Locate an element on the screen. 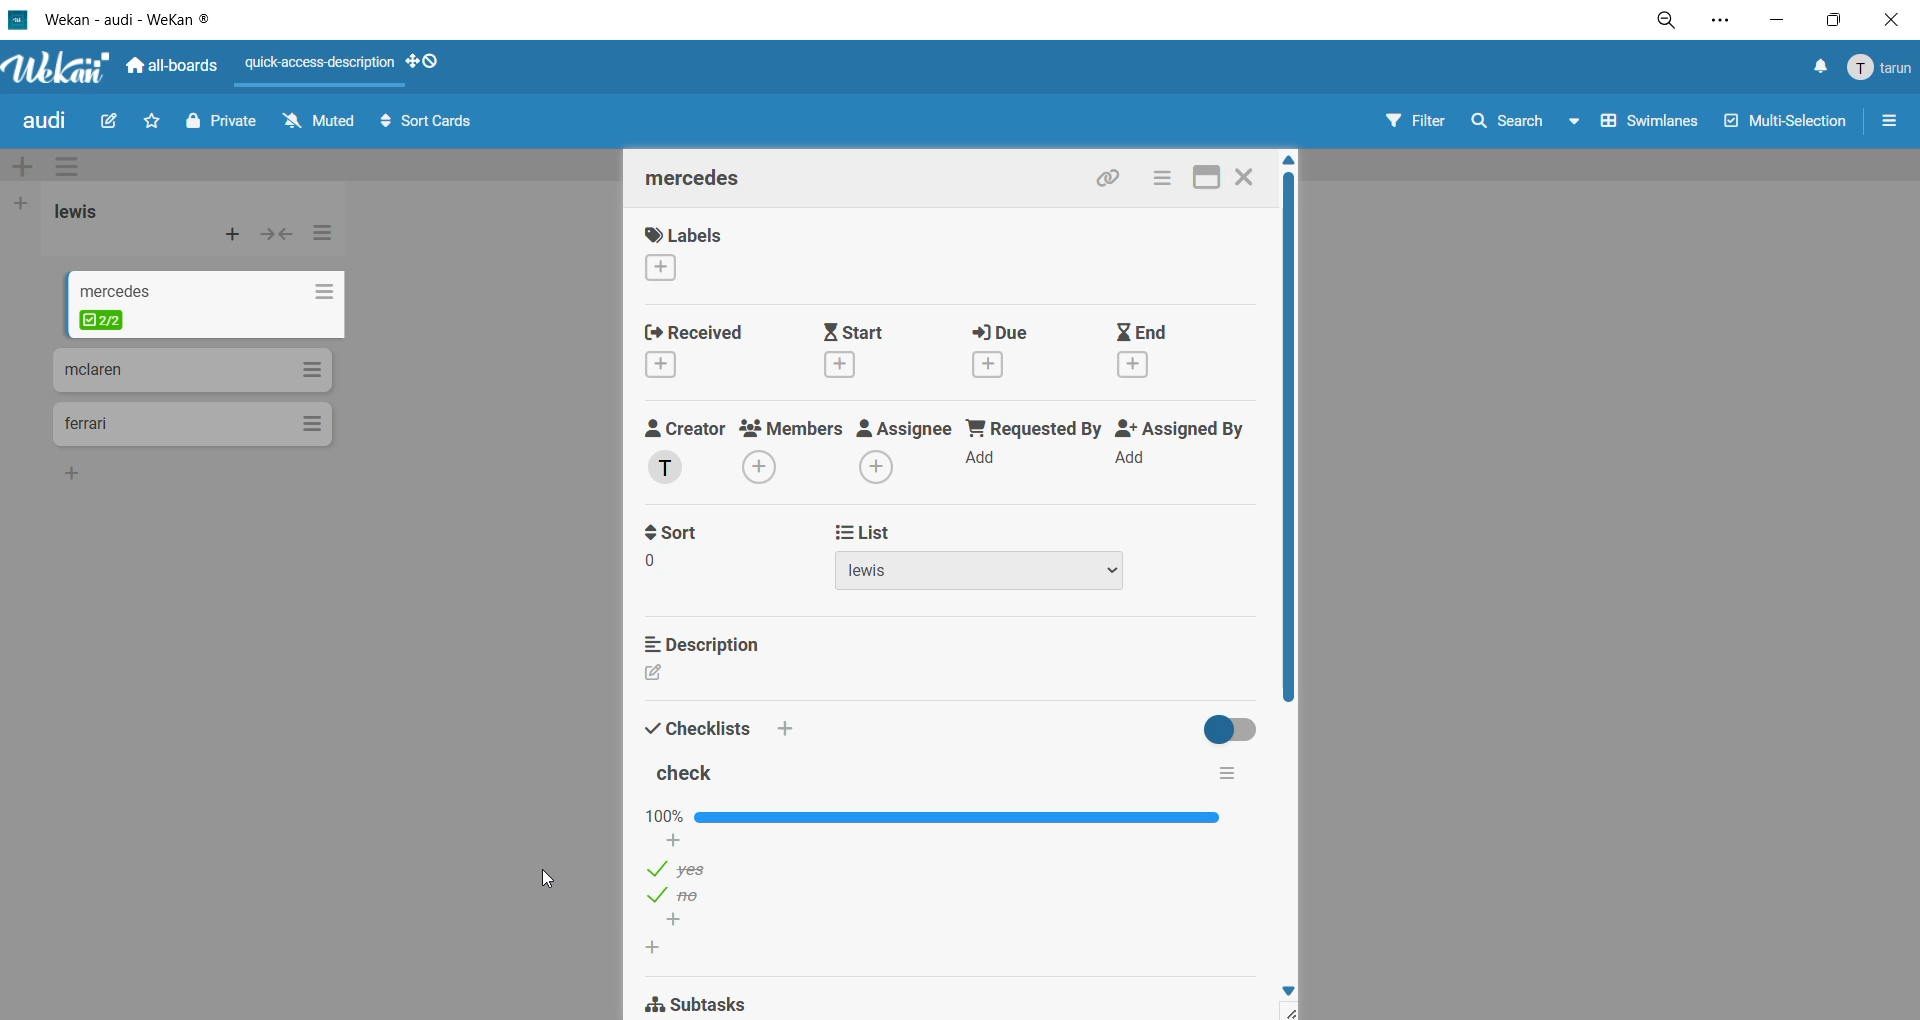  start is located at coordinates (869, 350).